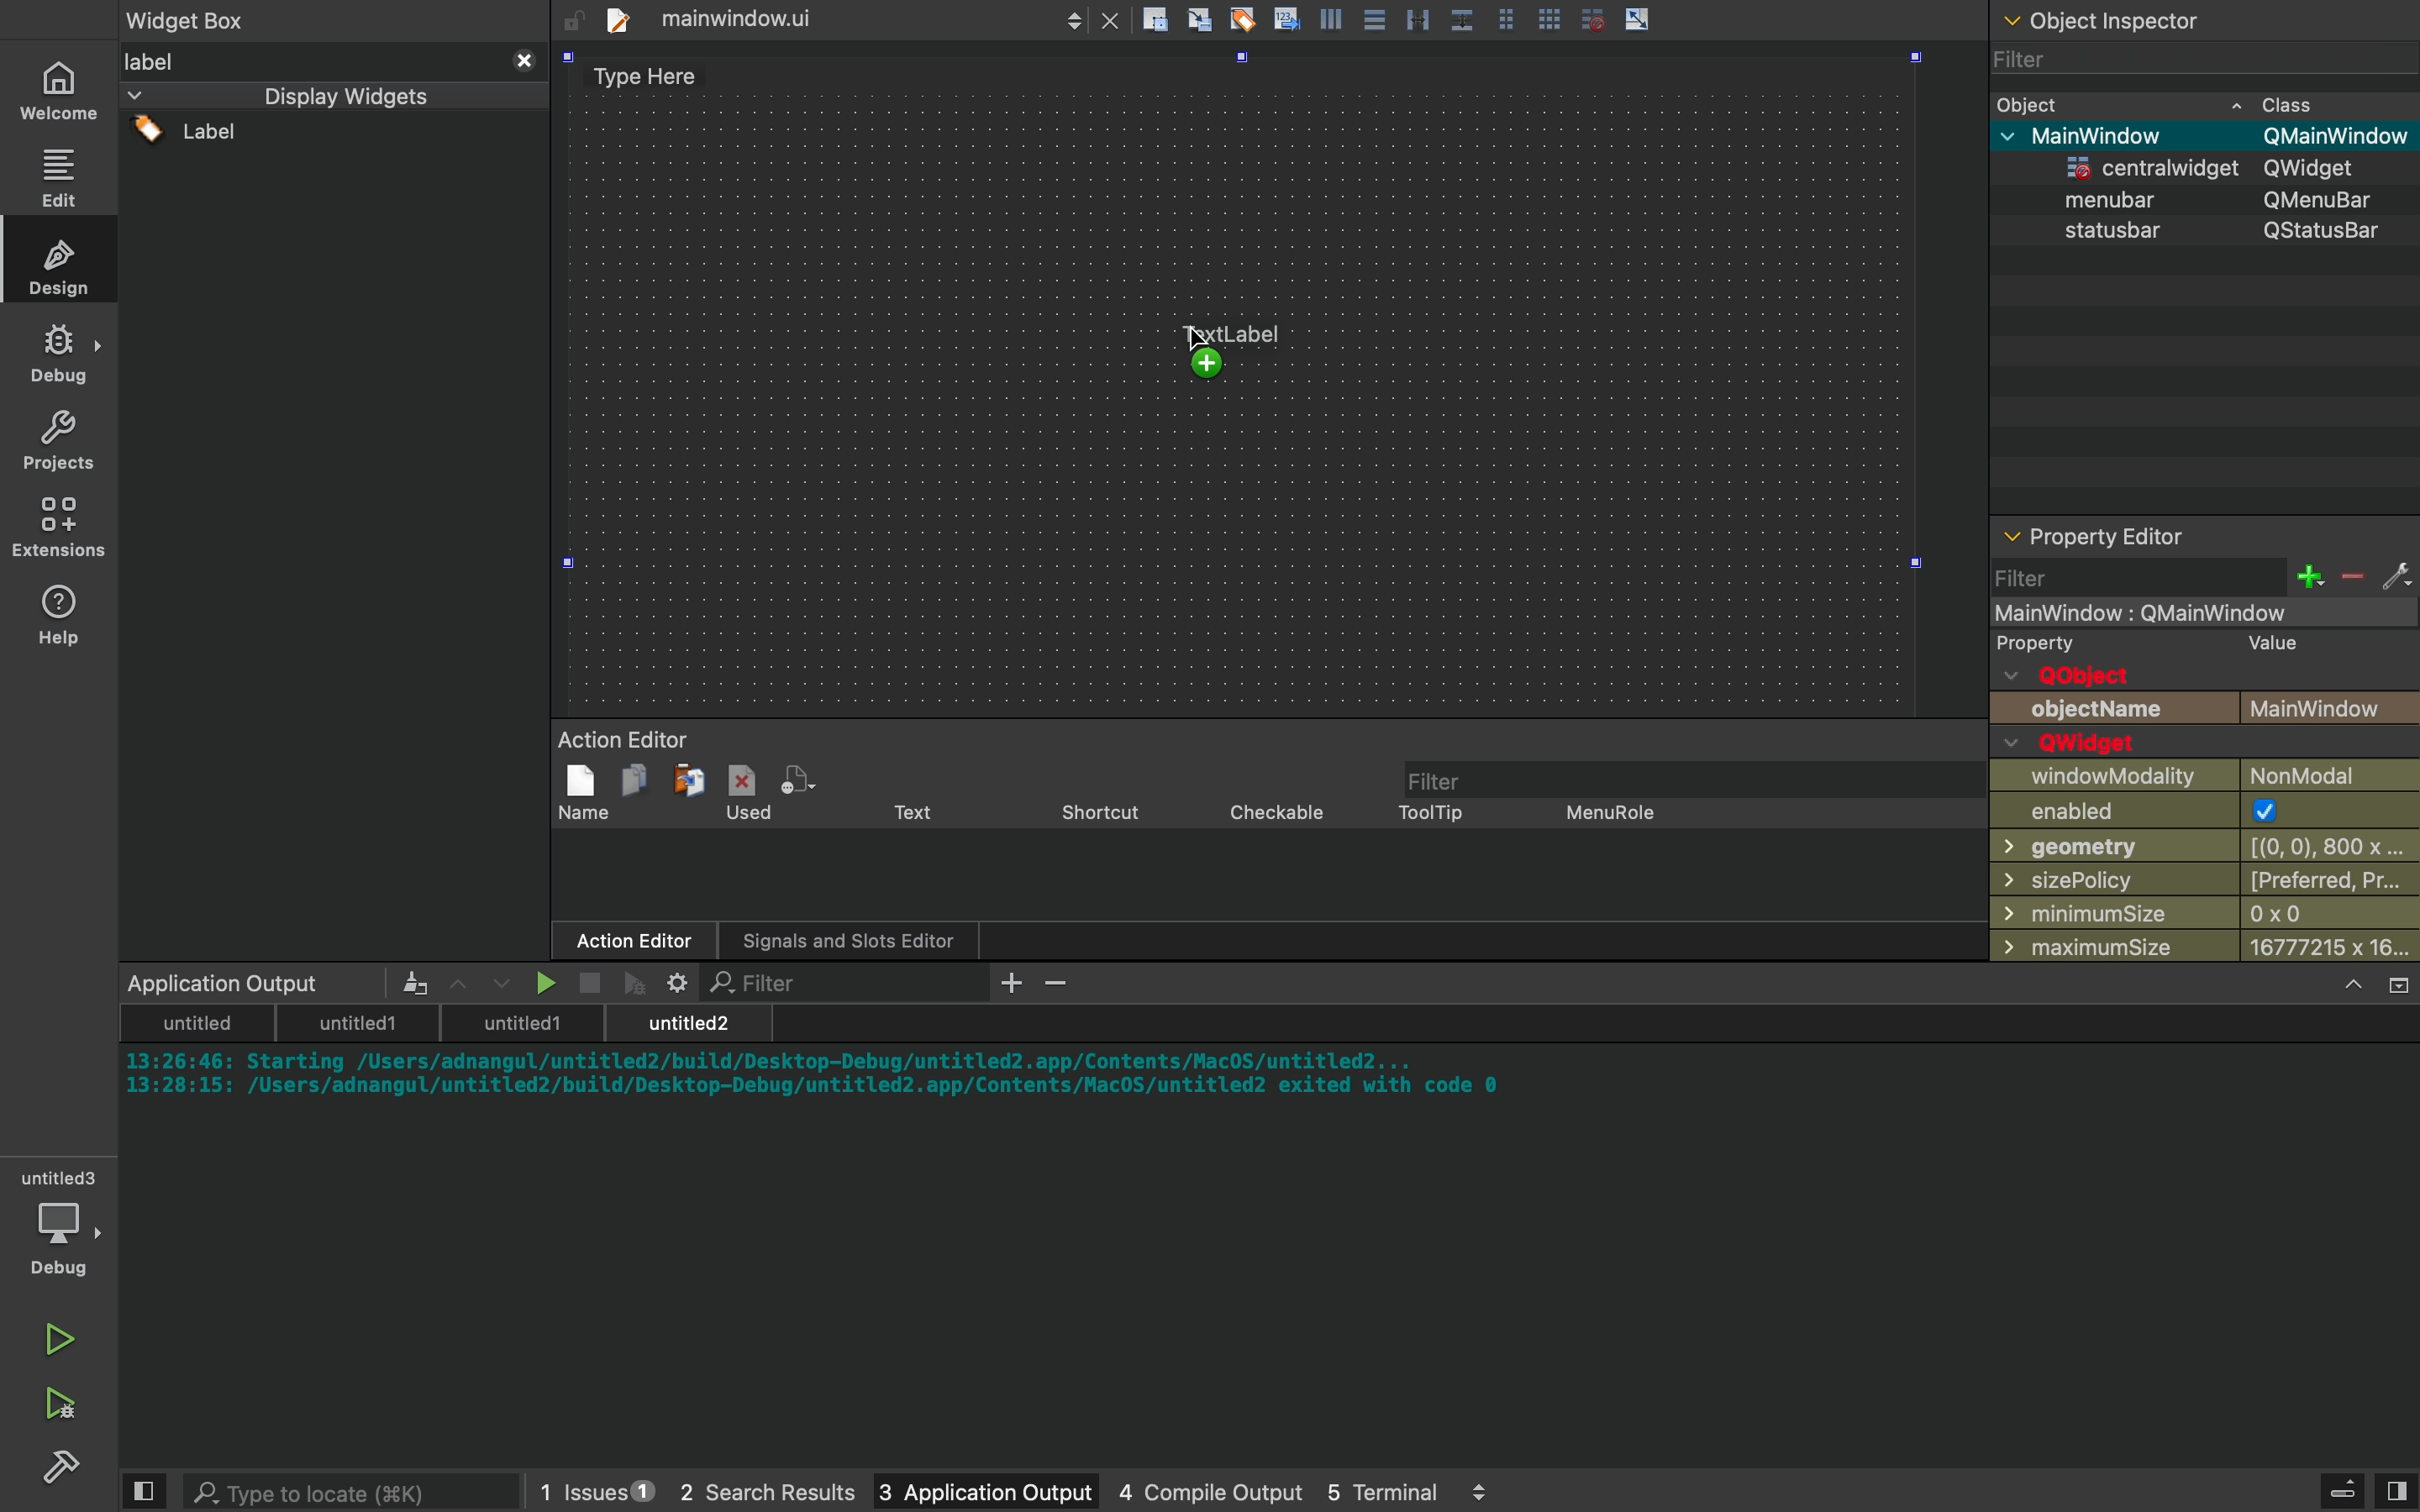 This screenshot has height=1512, width=2420. What do you see at coordinates (60, 354) in the screenshot?
I see `` at bounding box center [60, 354].